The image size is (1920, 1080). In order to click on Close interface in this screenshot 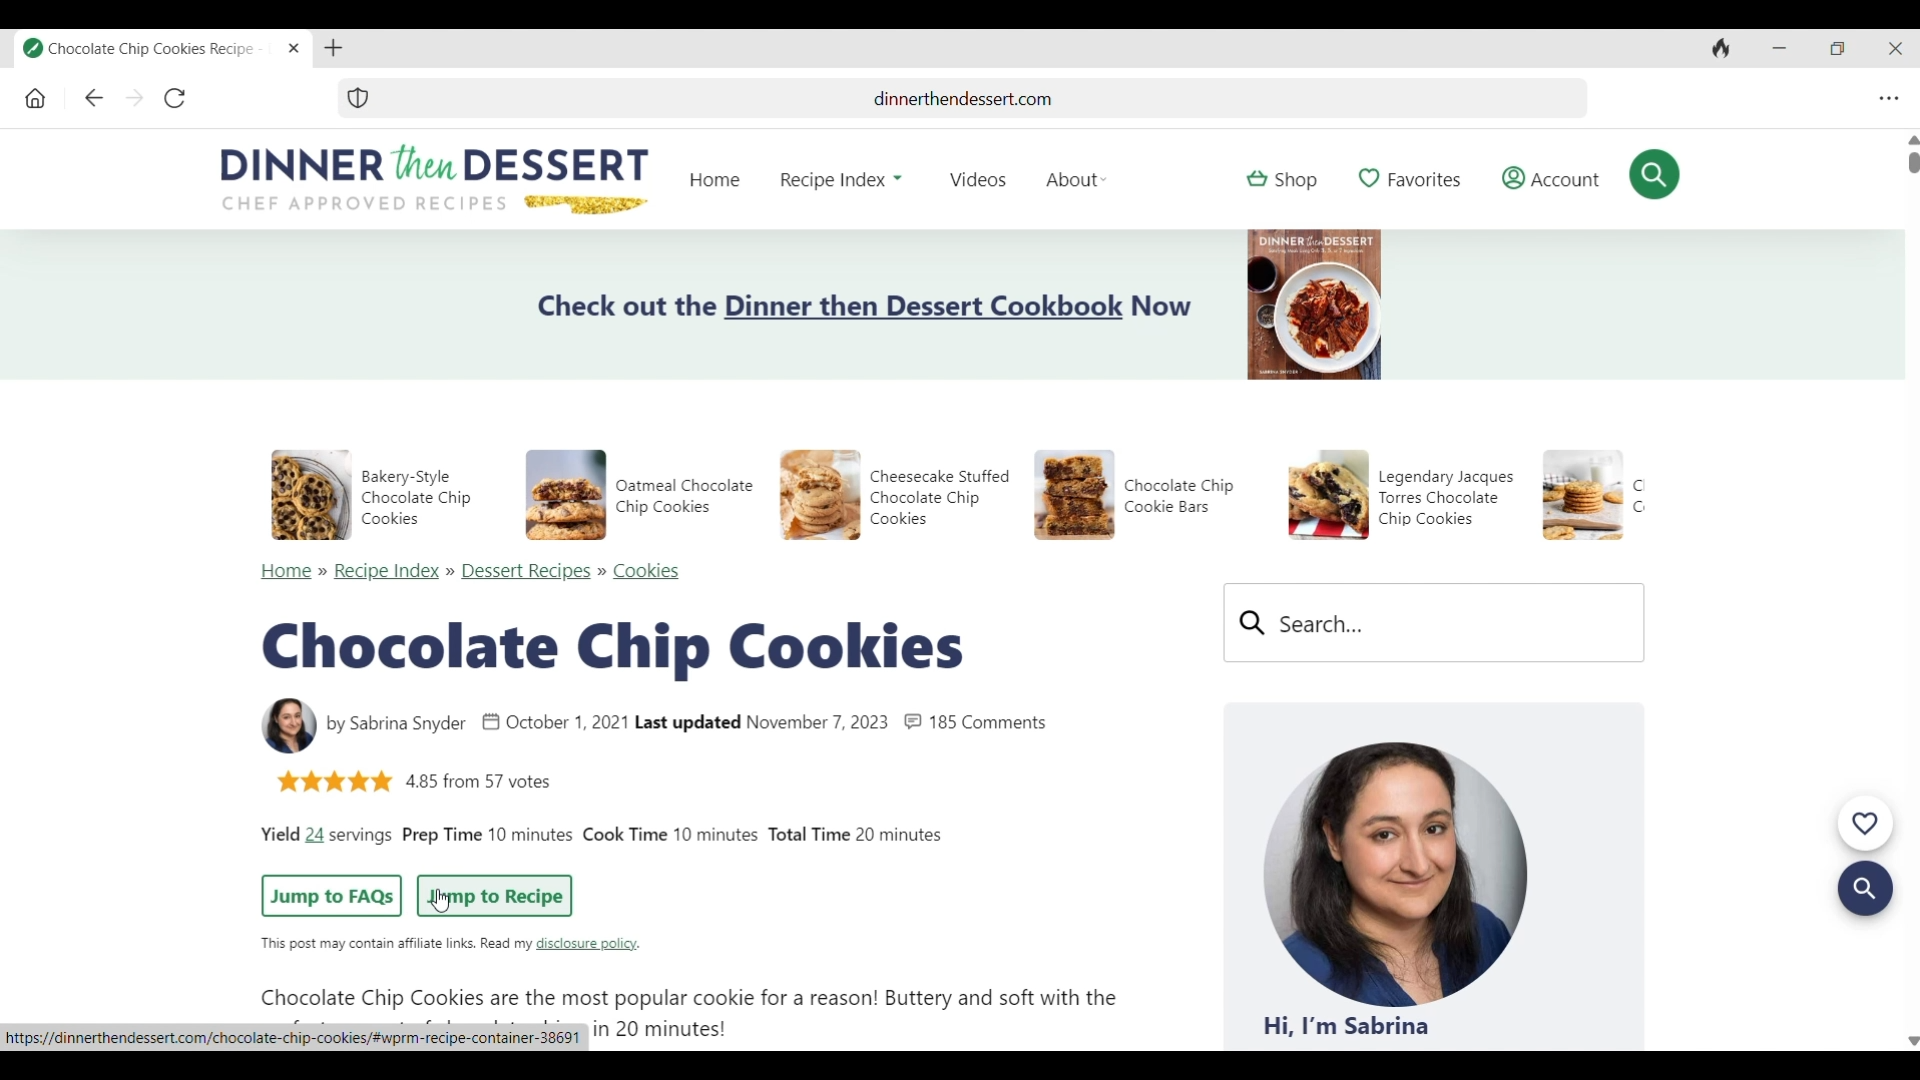, I will do `click(1892, 50)`.